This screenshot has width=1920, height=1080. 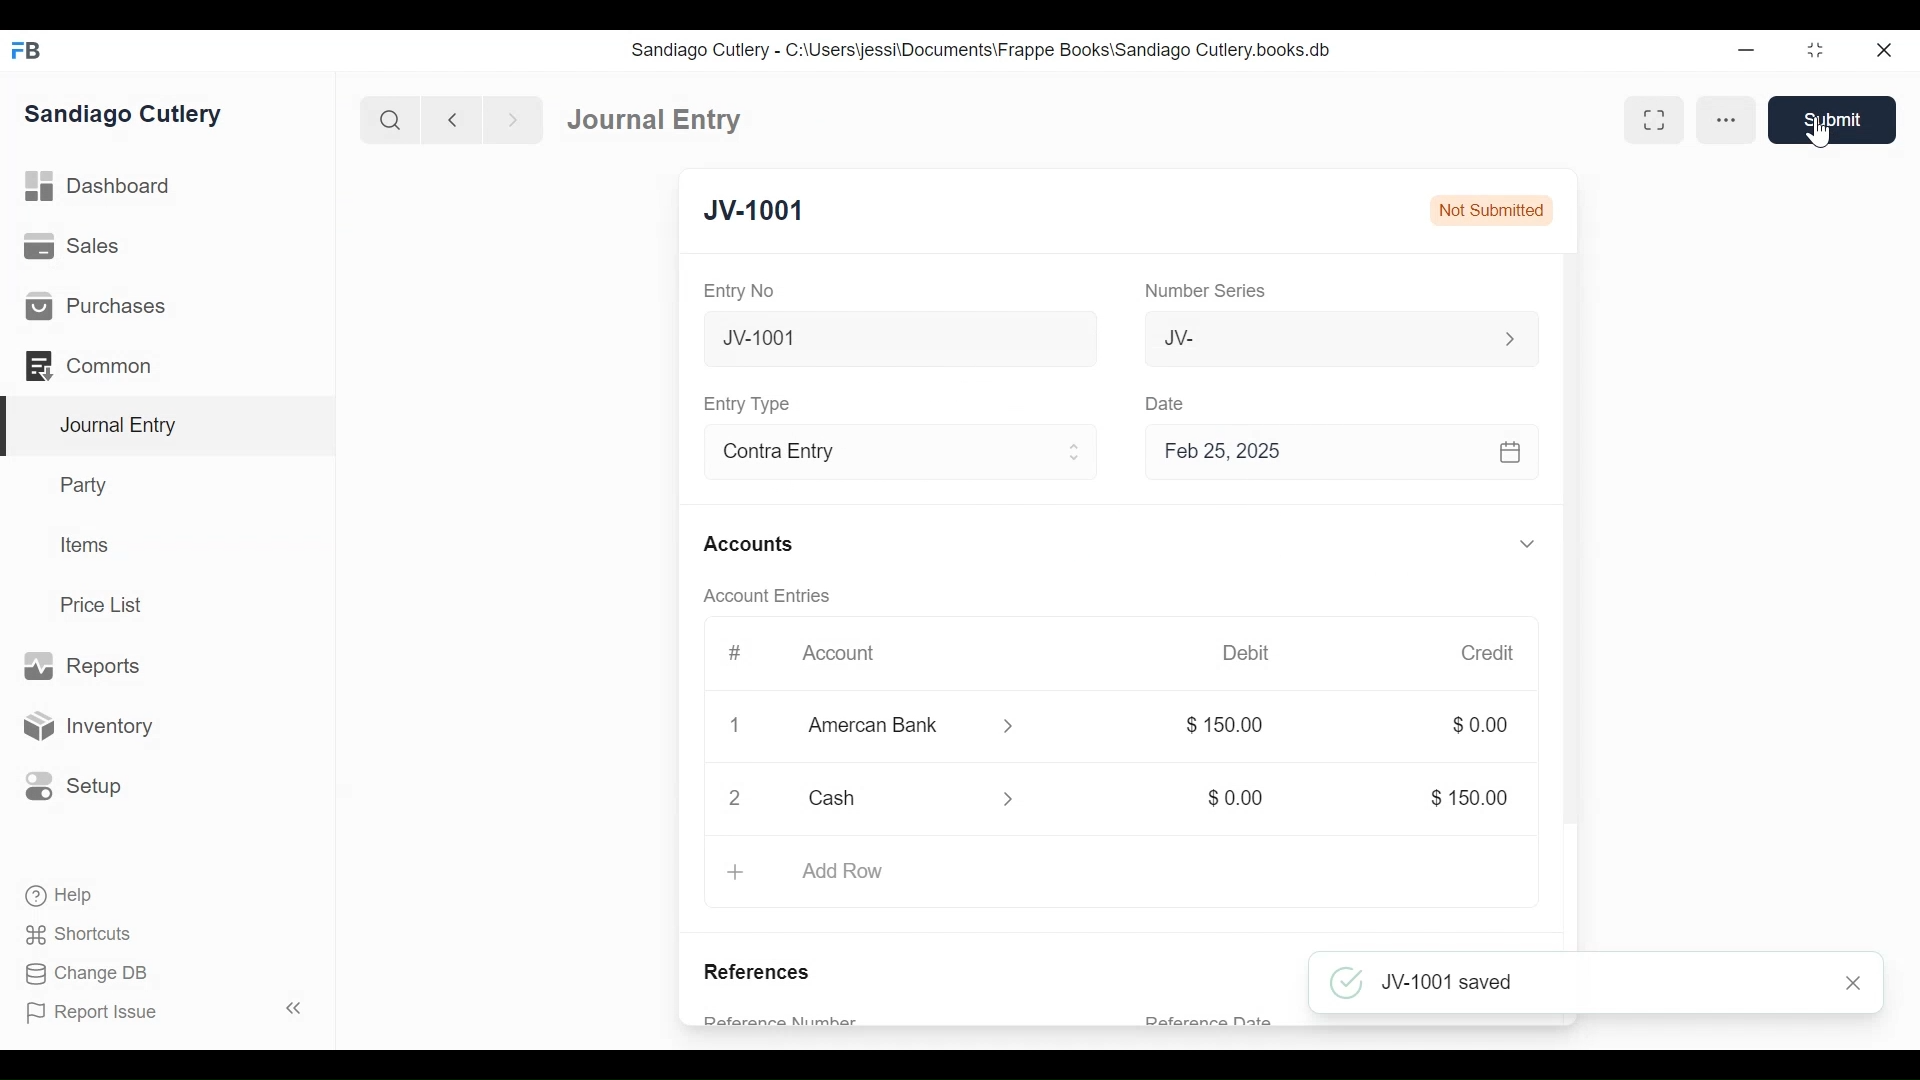 What do you see at coordinates (1166, 402) in the screenshot?
I see `Date` at bounding box center [1166, 402].